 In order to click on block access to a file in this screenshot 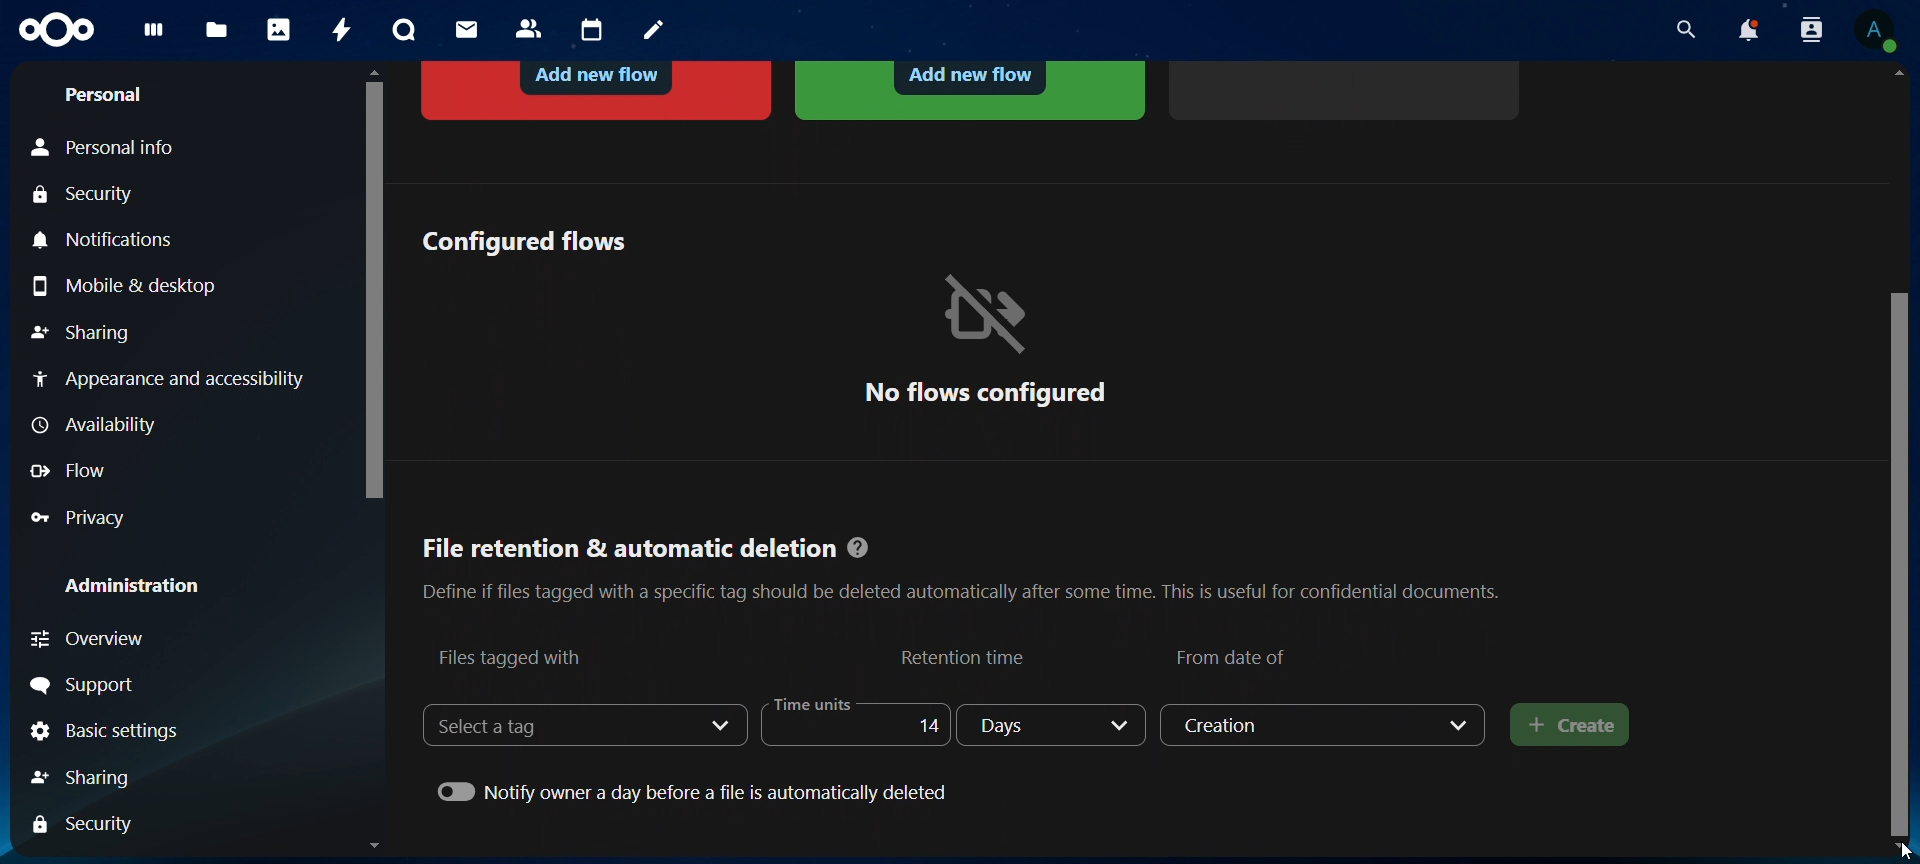, I will do `click(599, 88)`.